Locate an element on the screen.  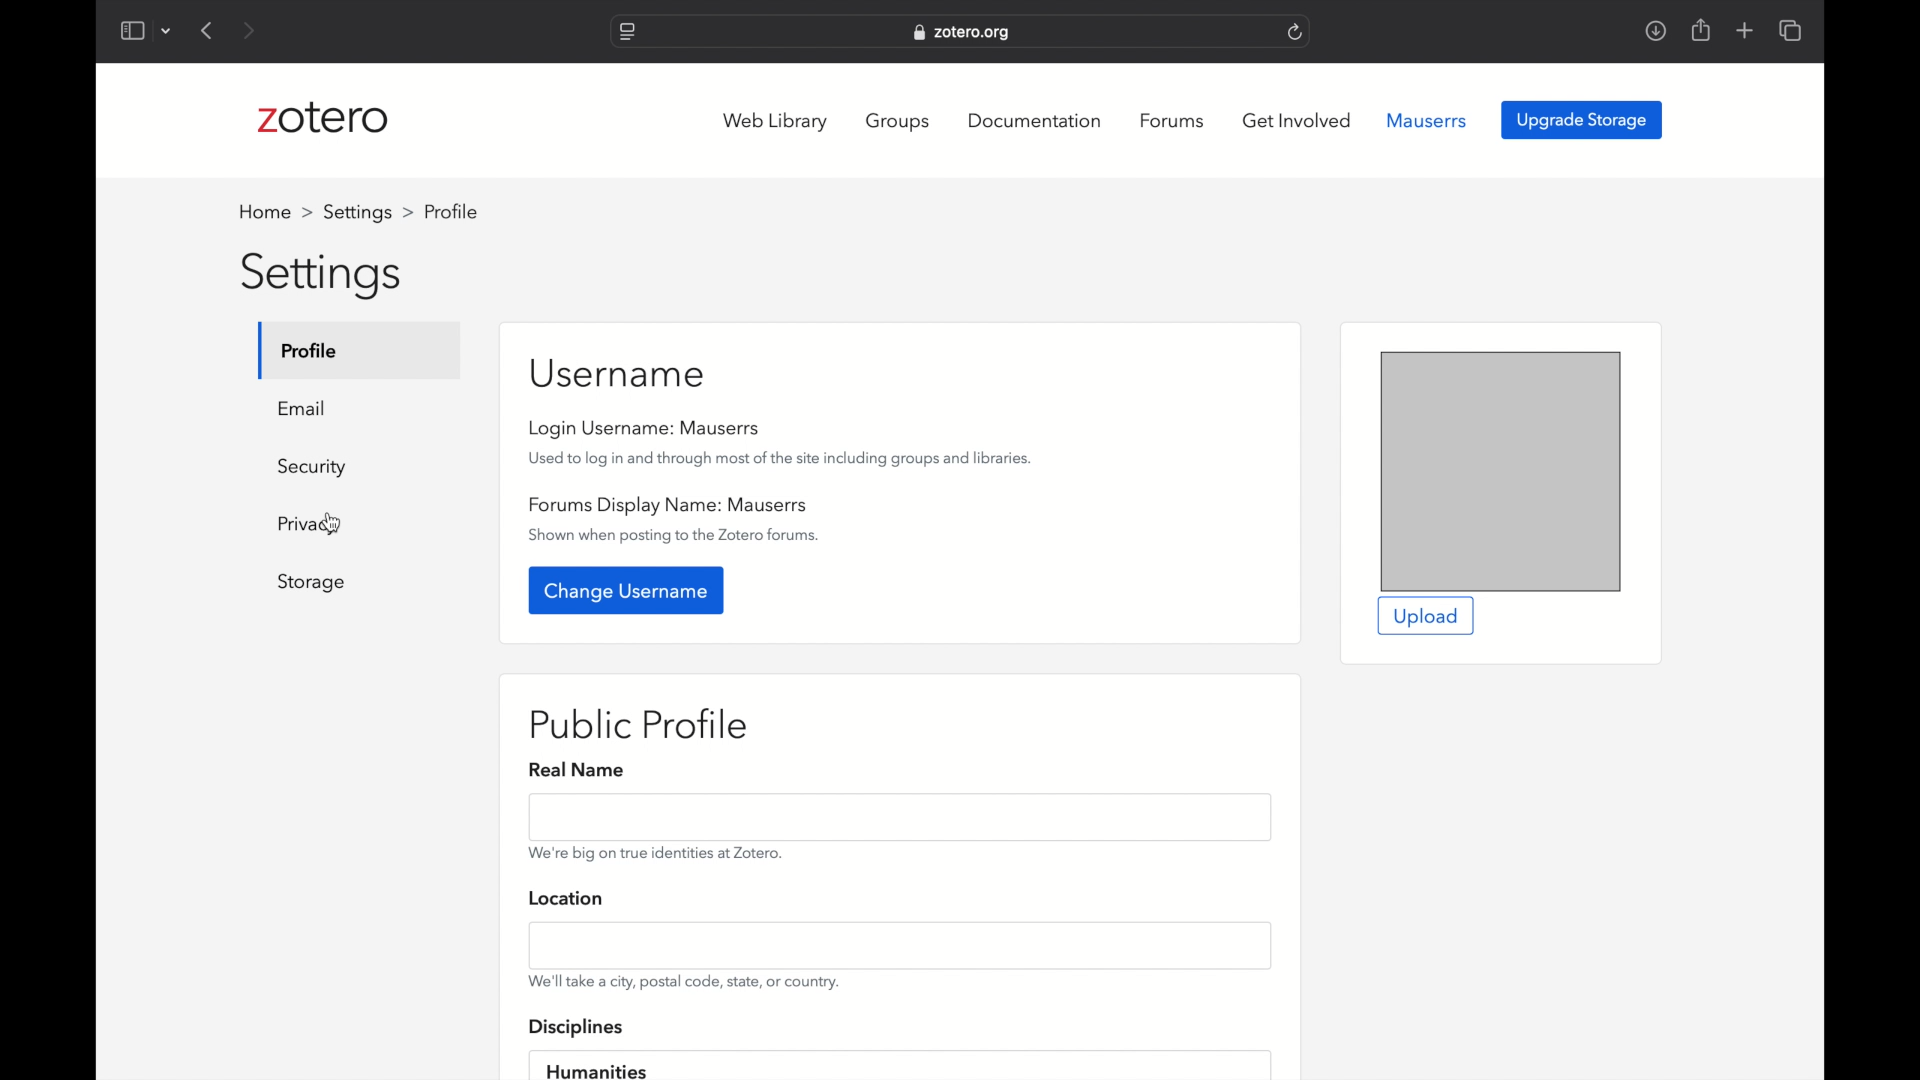
refresh is located at coordinates (1295, 33).